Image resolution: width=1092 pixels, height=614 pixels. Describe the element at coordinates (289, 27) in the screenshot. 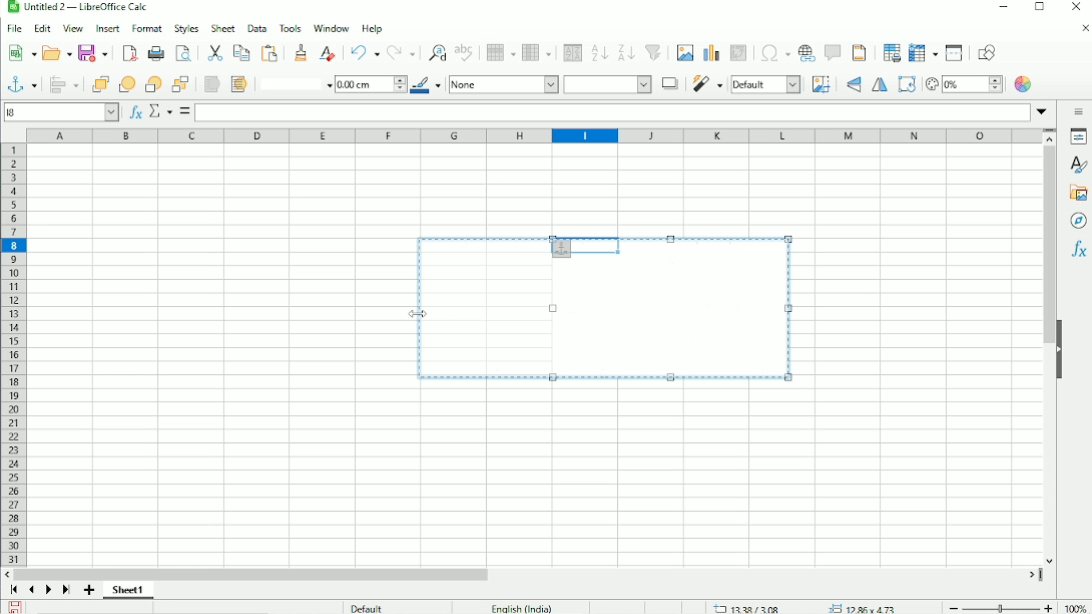

I see `Tools` at that location.